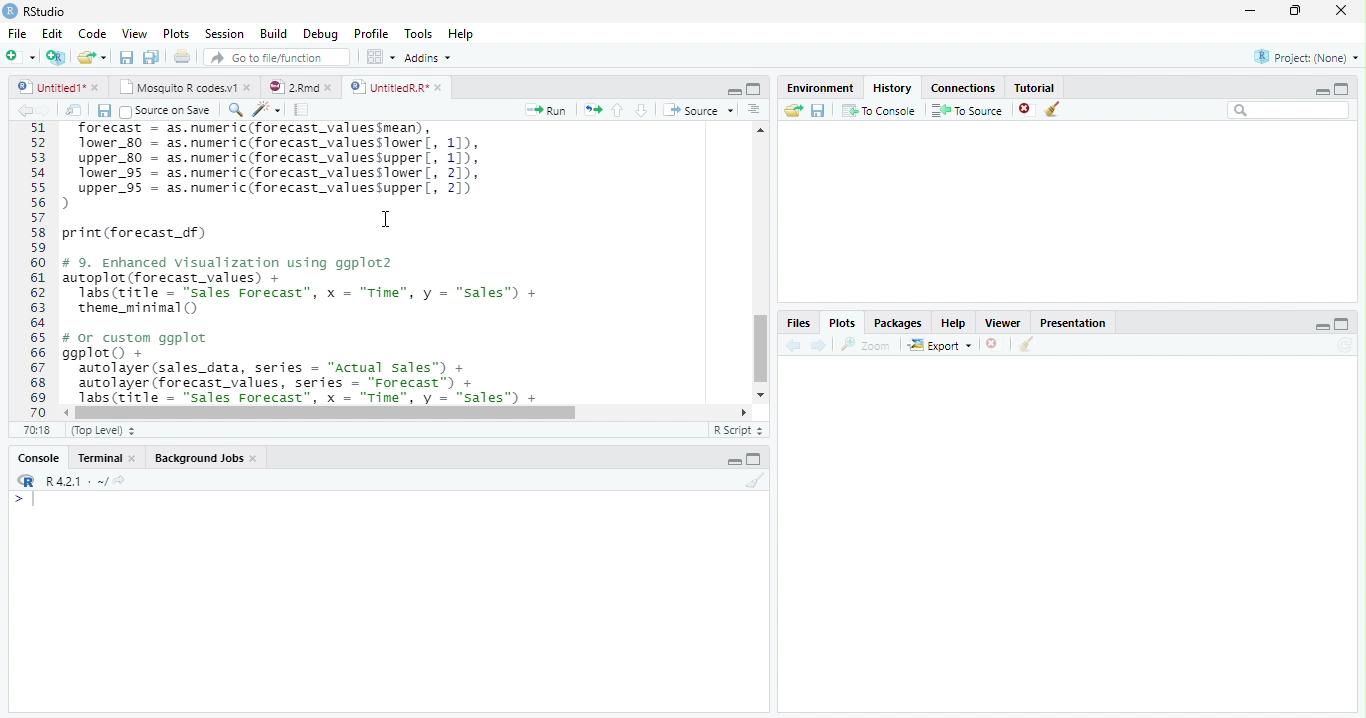  What do you see at coordinates (102, 430) in the screenshot?
I see `Top level` at bounding box center [102, 430].